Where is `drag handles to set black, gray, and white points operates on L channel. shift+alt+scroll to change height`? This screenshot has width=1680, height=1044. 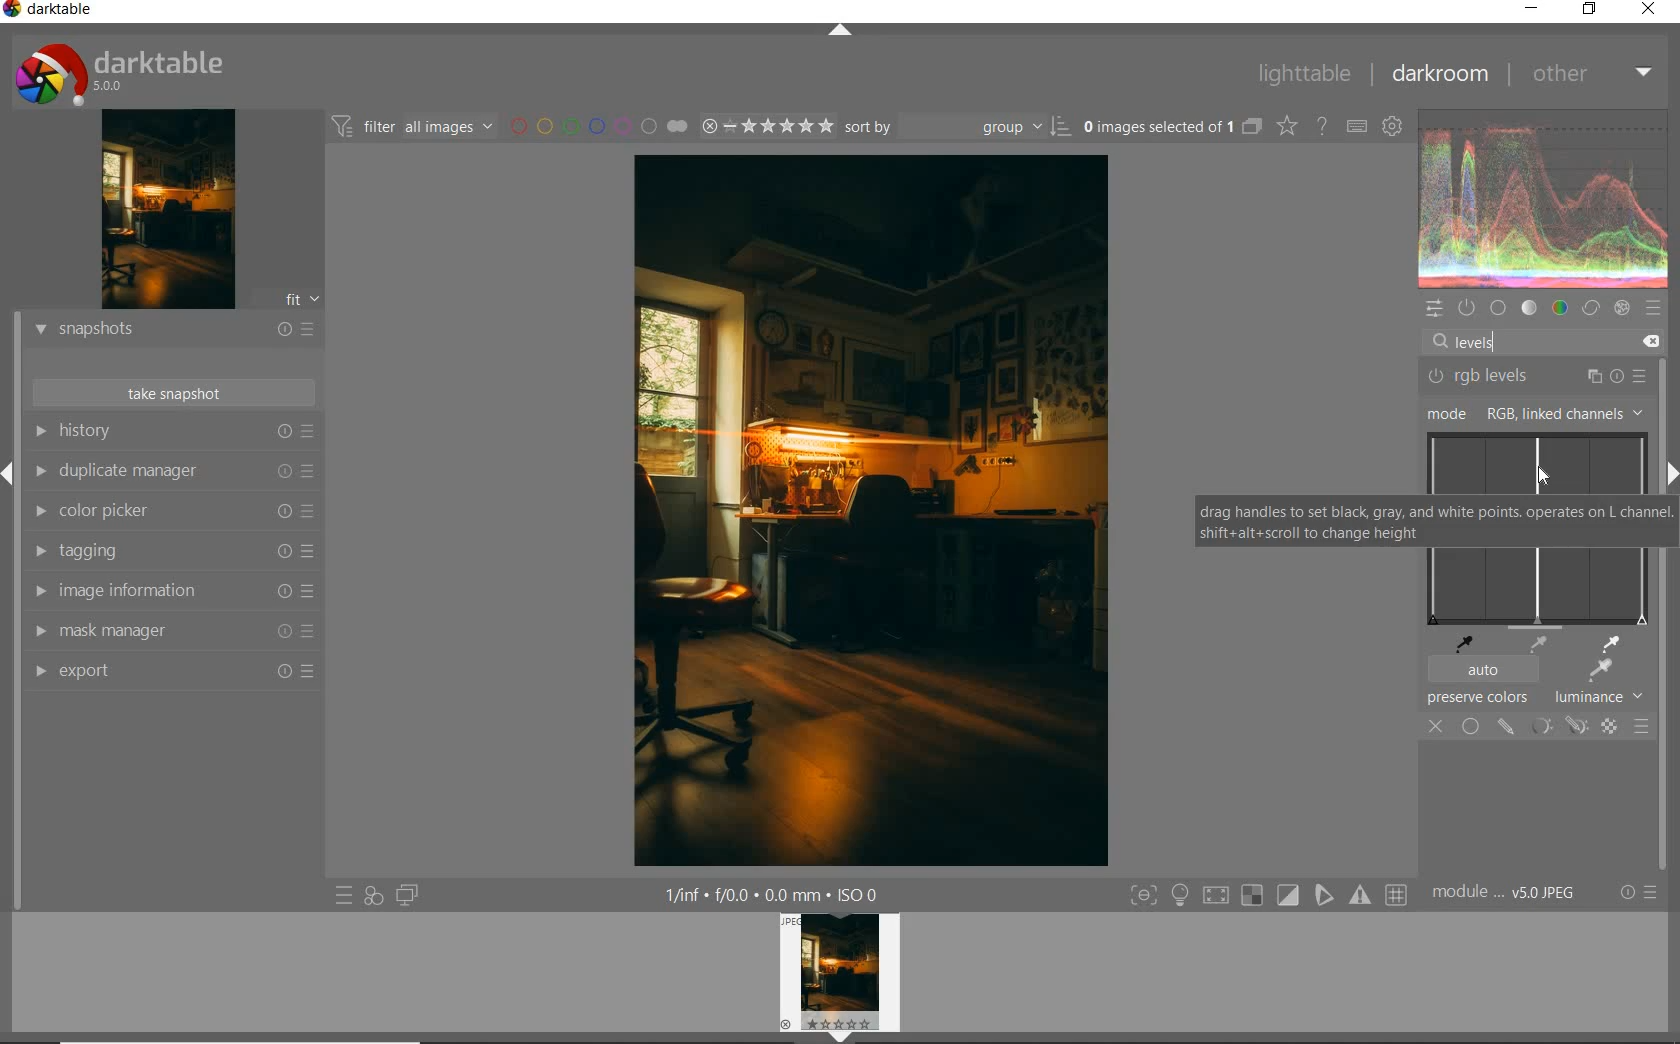
drag handles to set black, gray, and white points operates on L channel. shift+alt+scroll to change height is located at coordinates (1435, 521).